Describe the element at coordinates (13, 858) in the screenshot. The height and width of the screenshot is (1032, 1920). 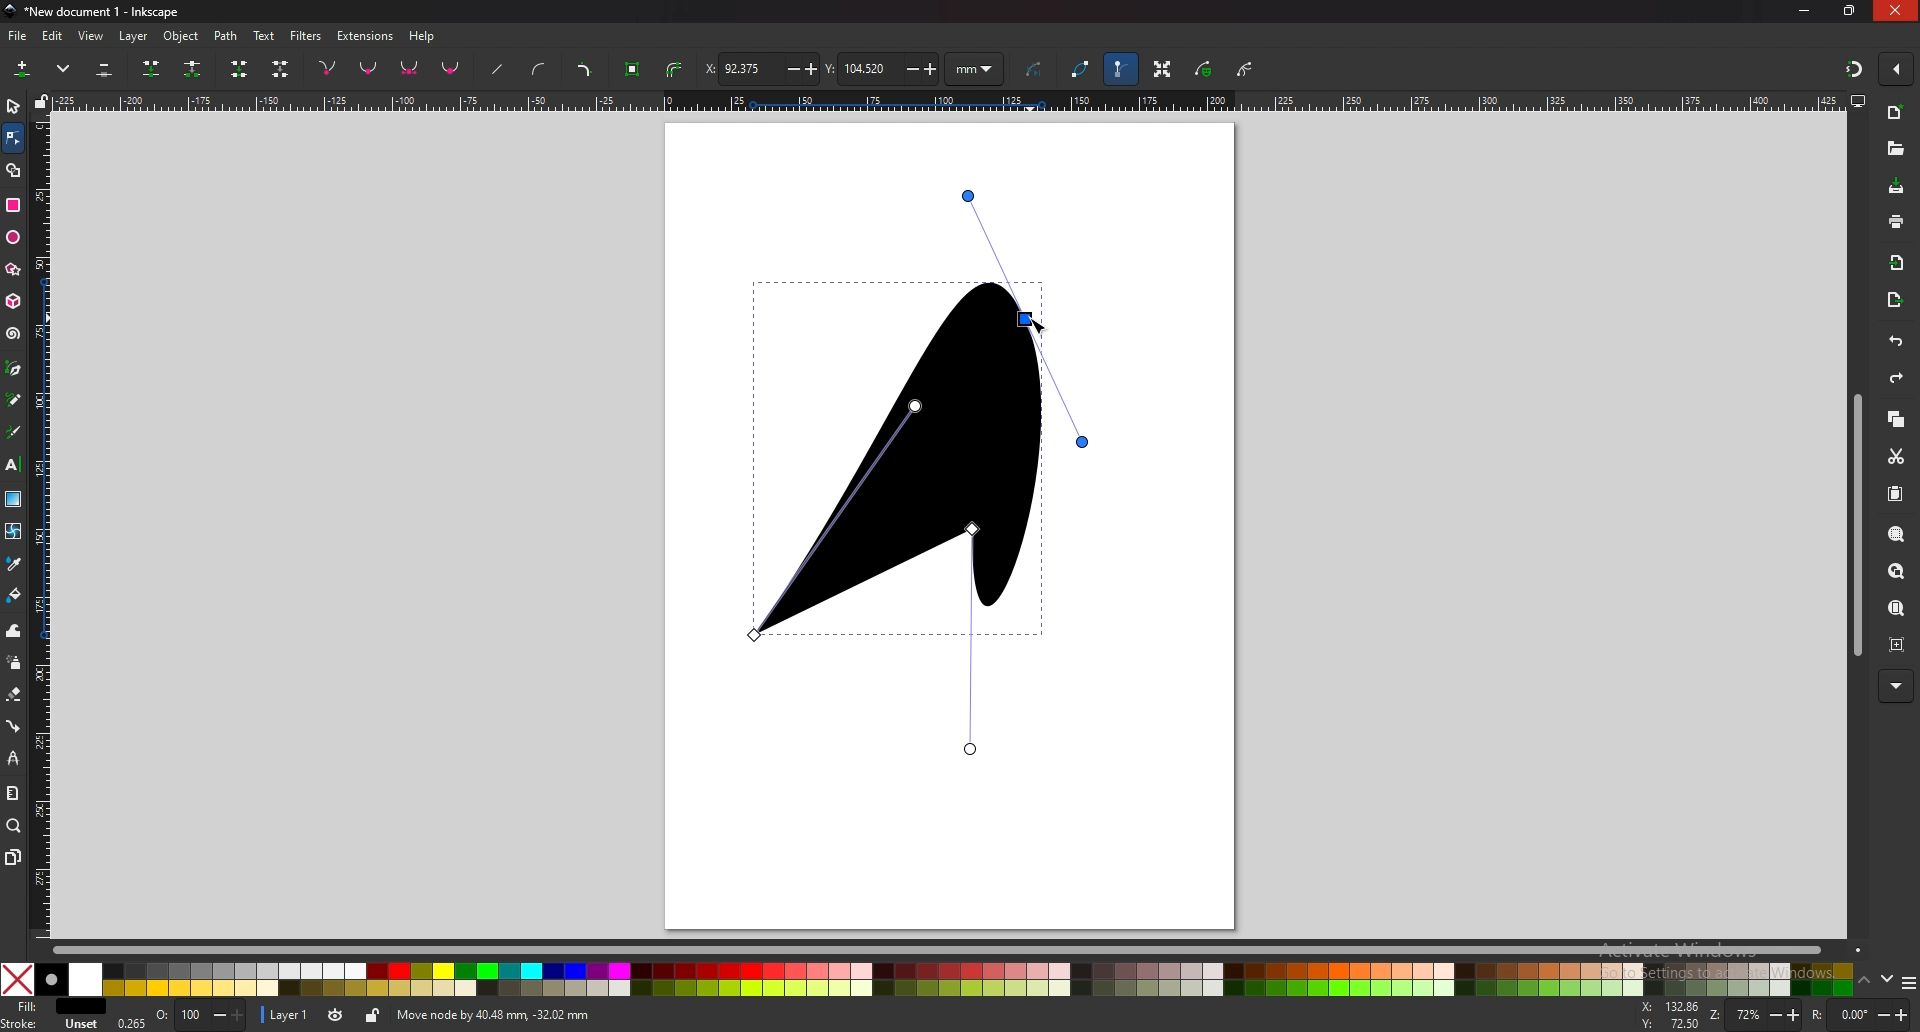
I see `pages` at that location.